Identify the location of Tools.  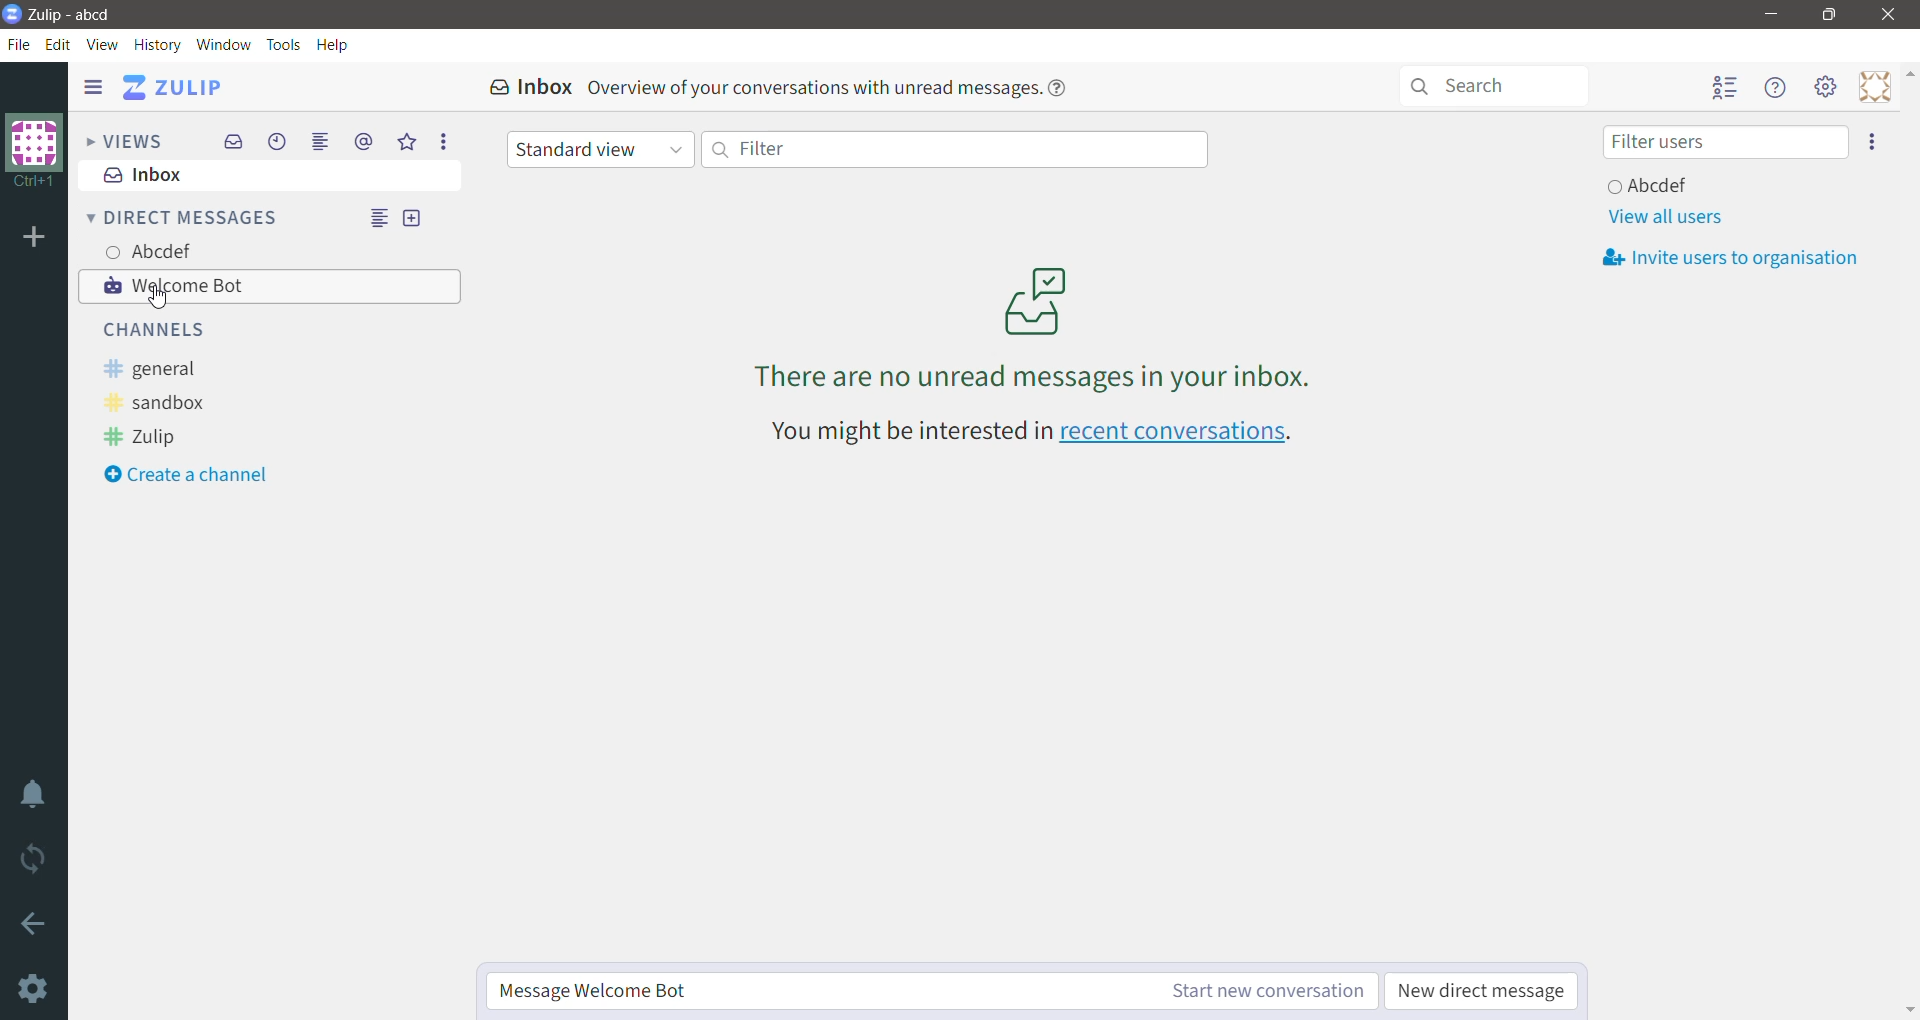
(280, 44).